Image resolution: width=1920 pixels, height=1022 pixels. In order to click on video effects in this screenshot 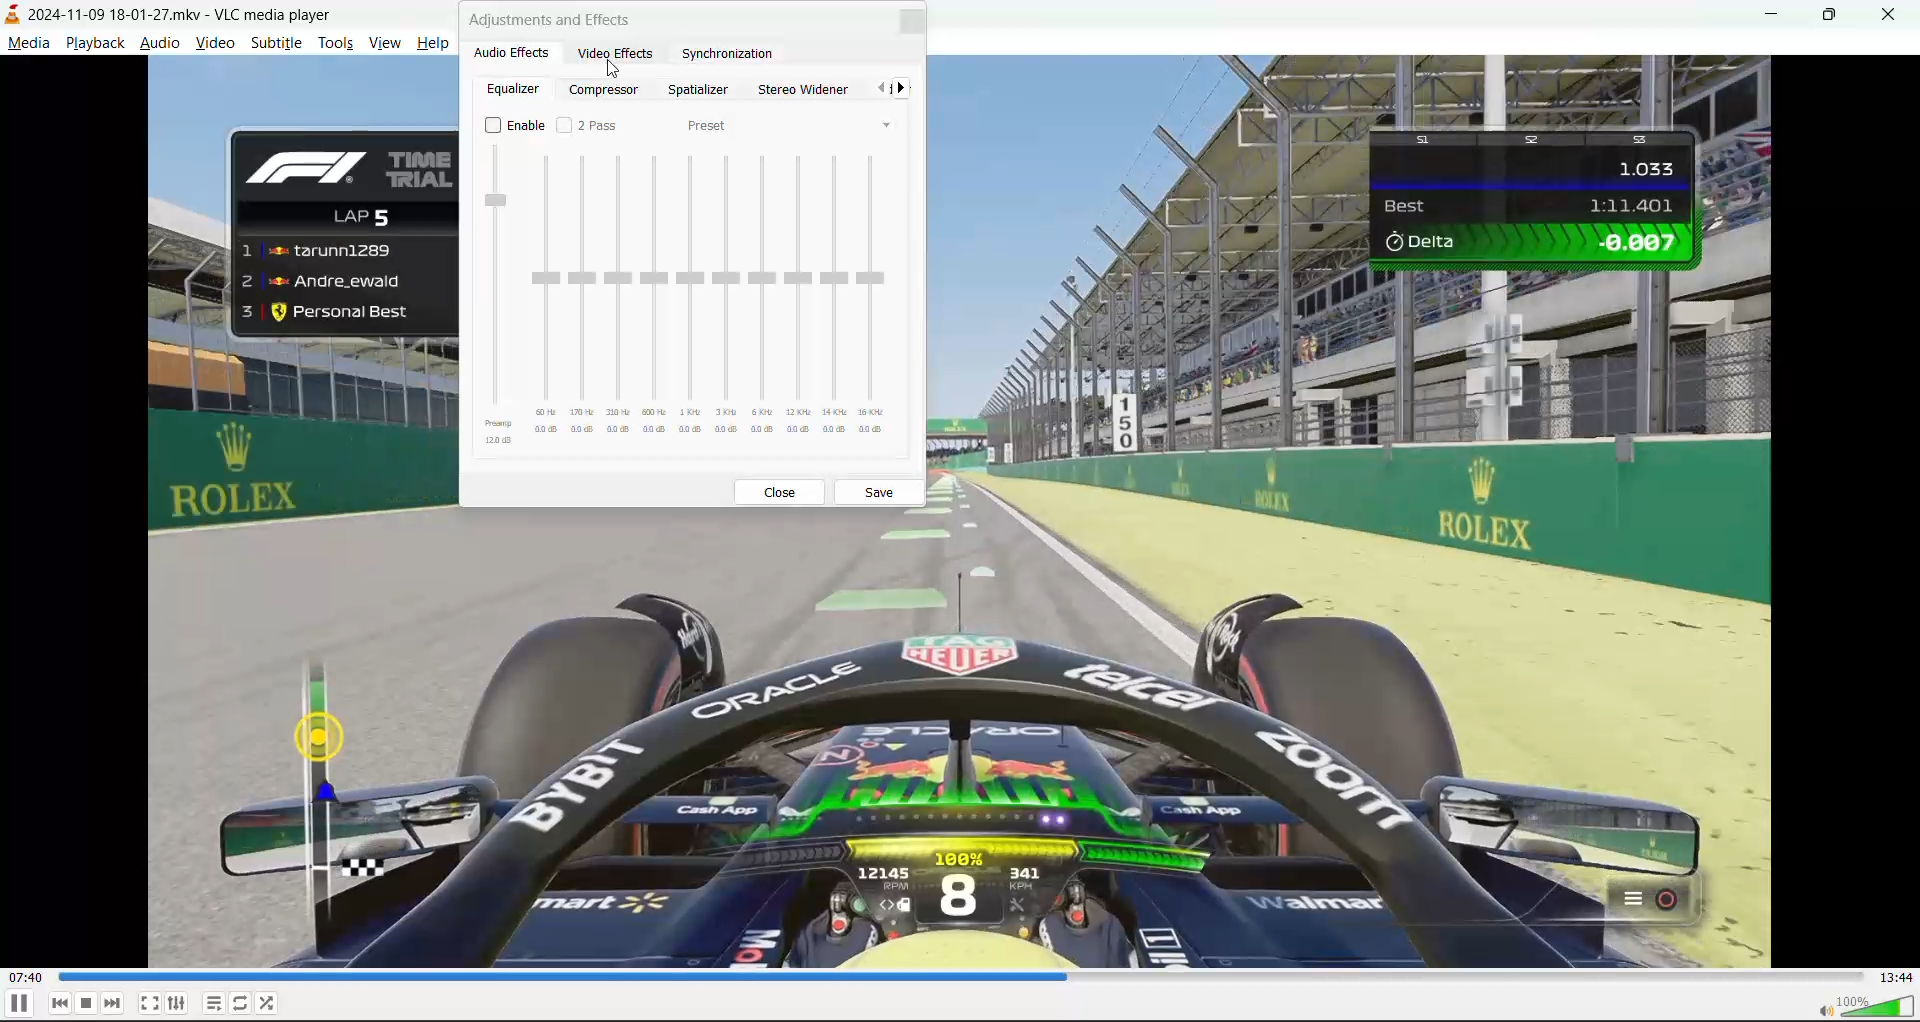, I will do `click(621, 53)`.